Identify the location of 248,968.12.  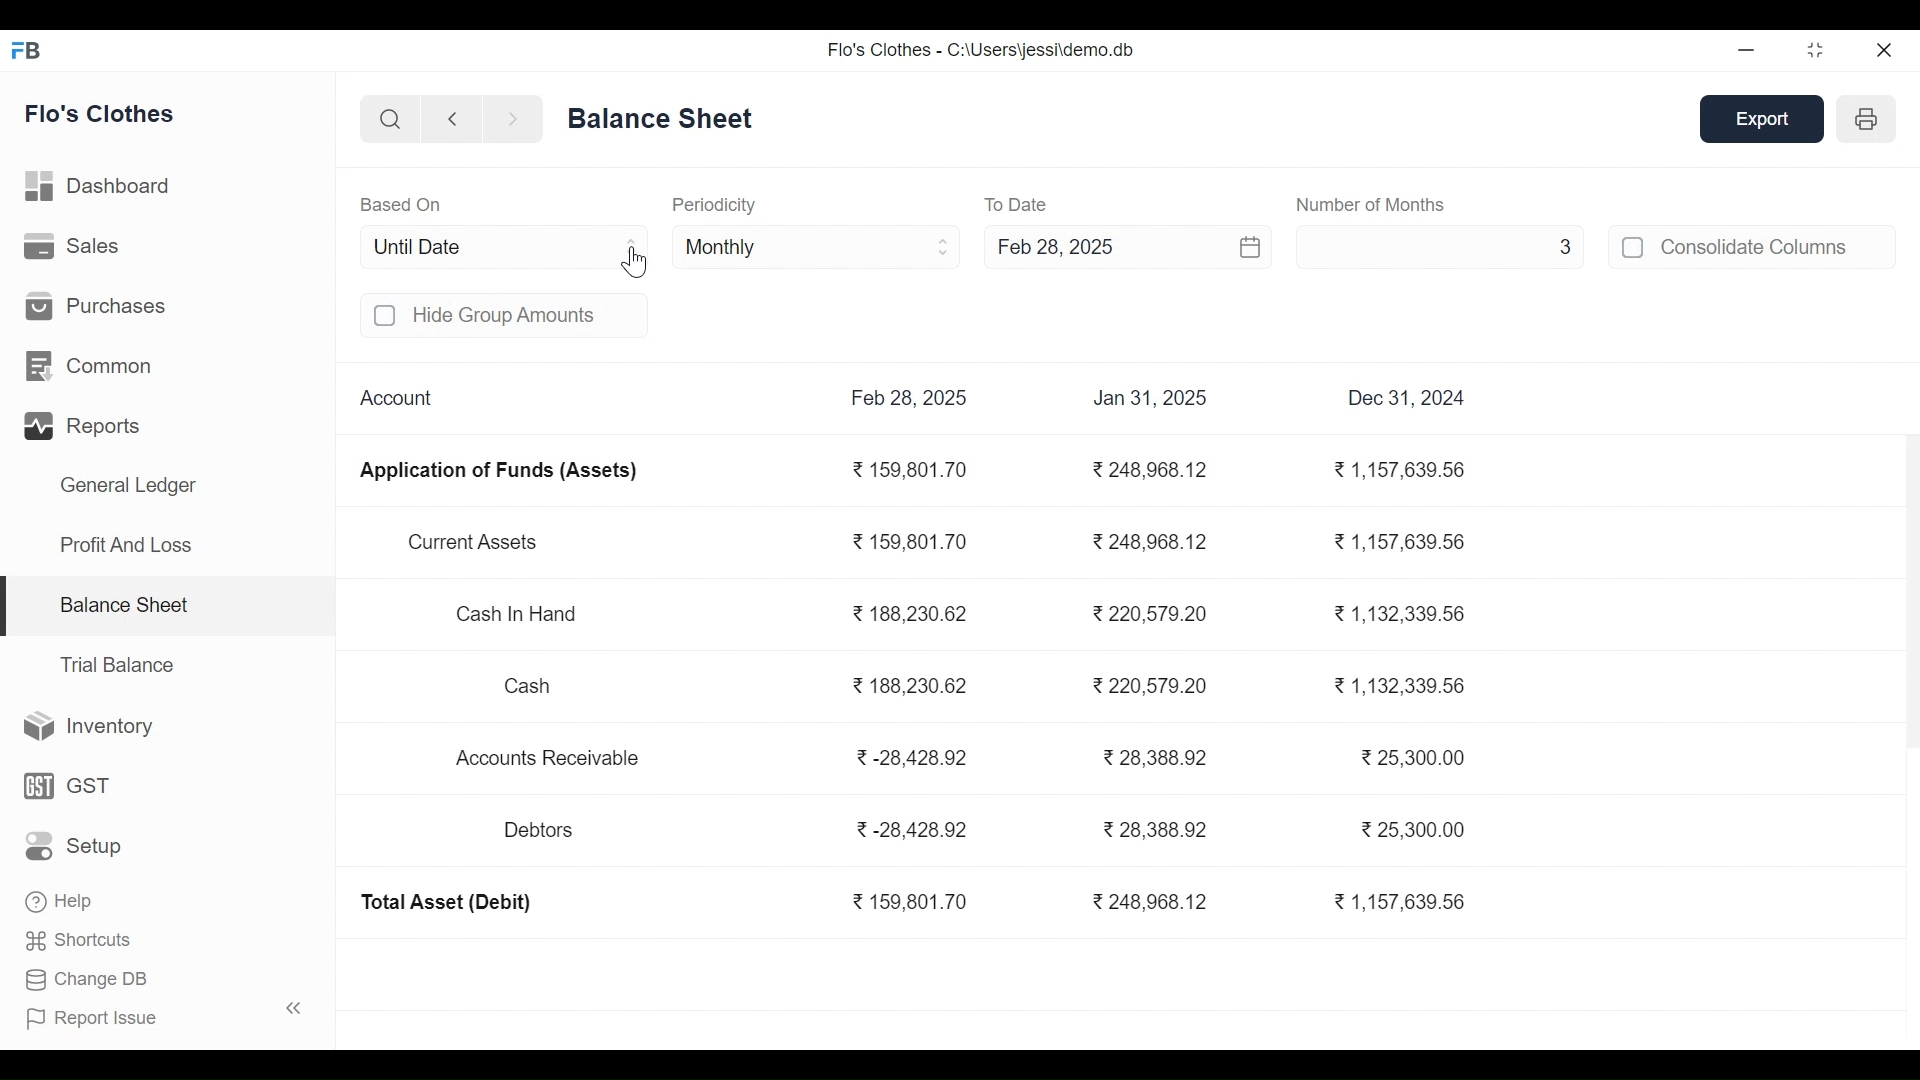
(1152, 903).